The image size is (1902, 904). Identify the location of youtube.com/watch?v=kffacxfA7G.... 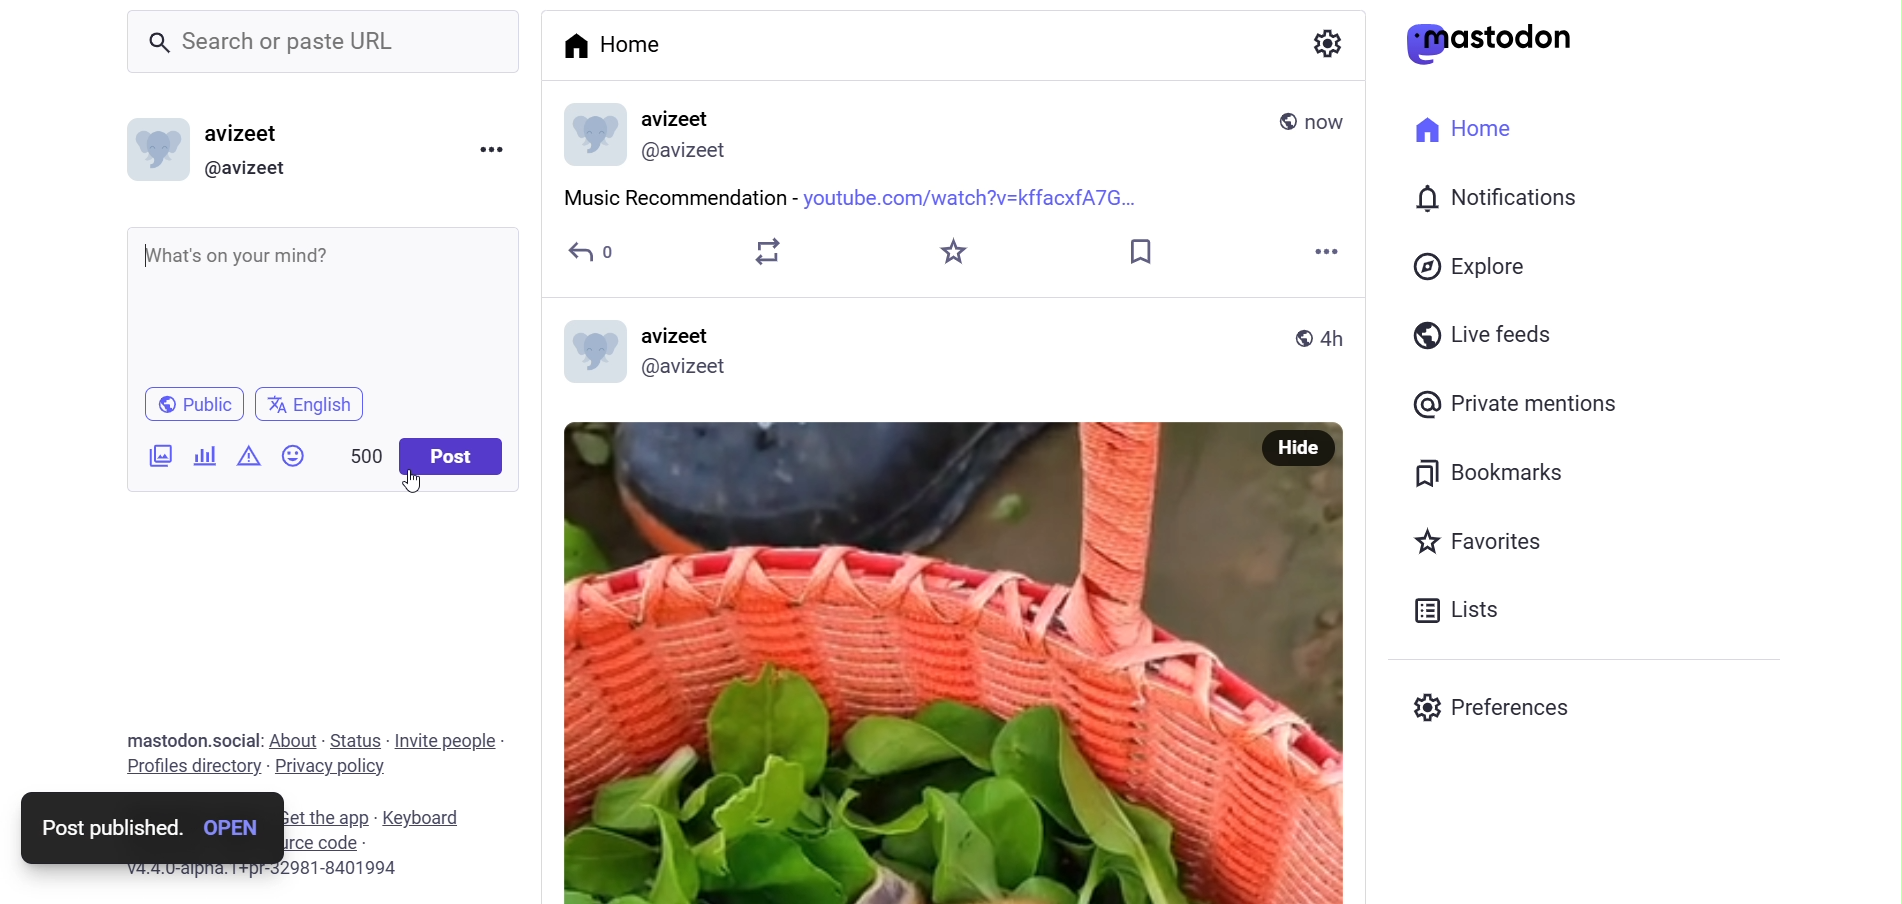
(971, 198).